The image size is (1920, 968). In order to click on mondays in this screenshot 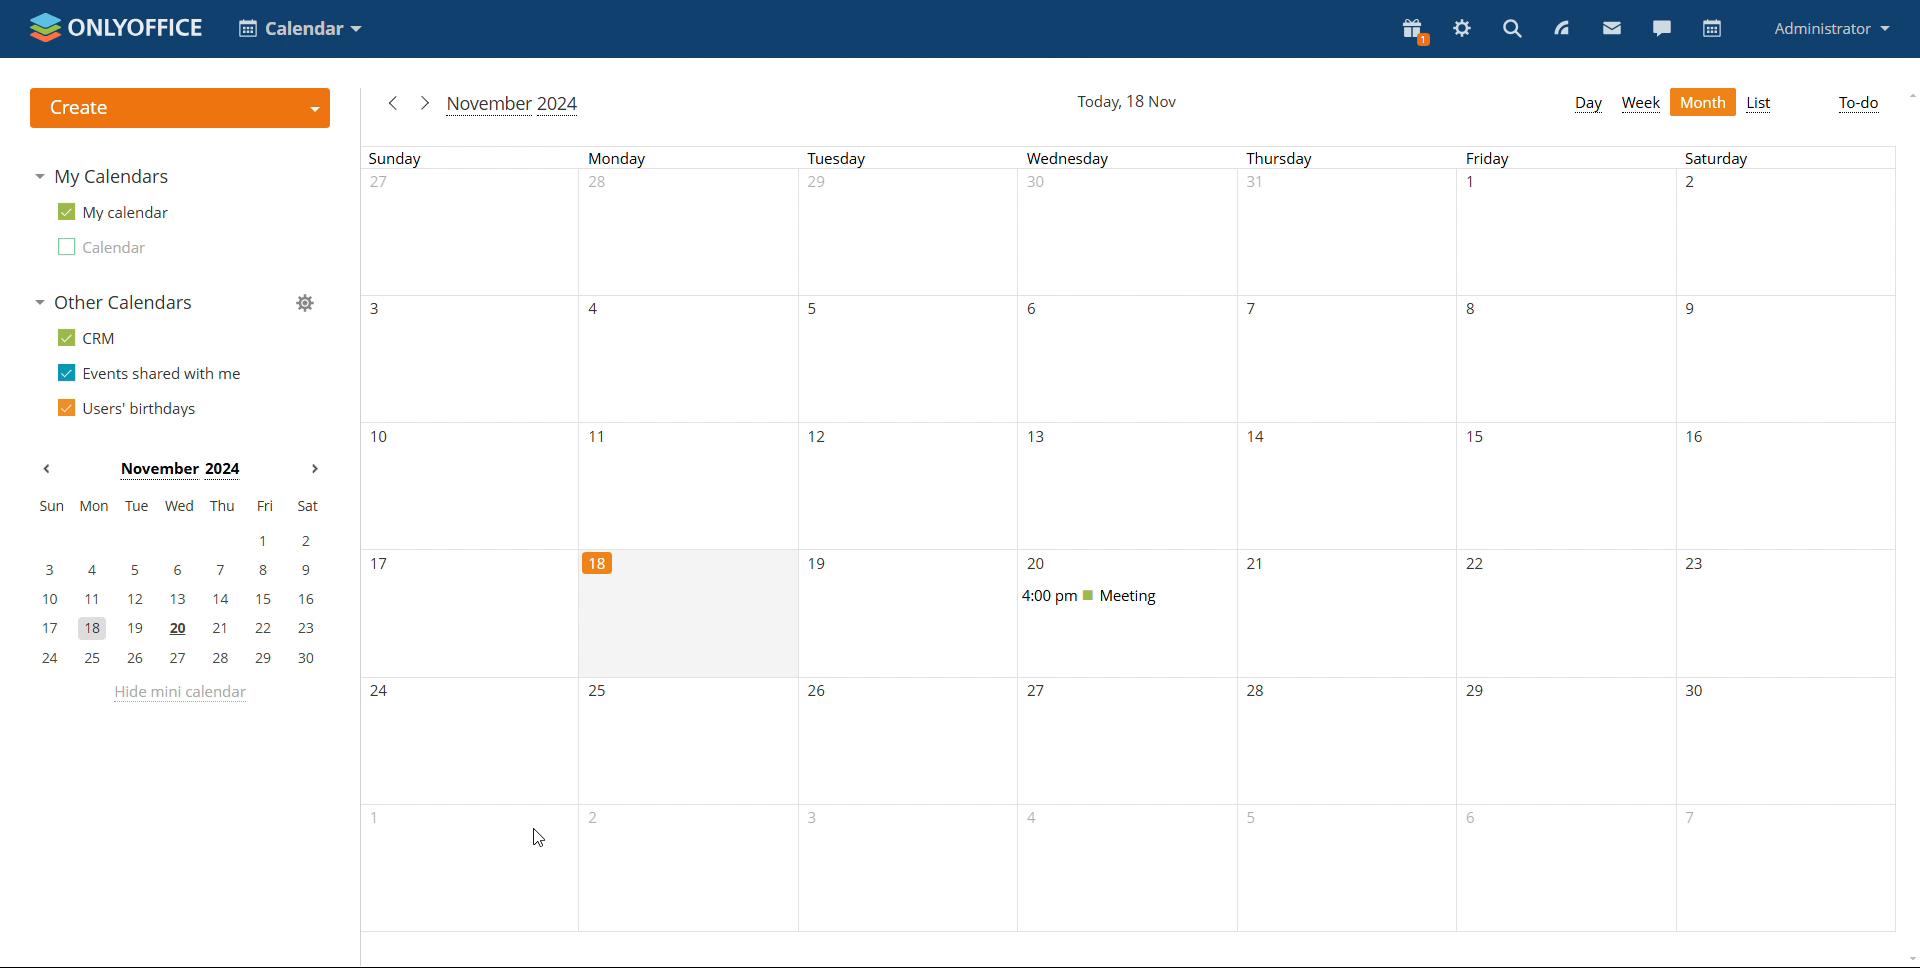, I will do `click(690, 807)`.